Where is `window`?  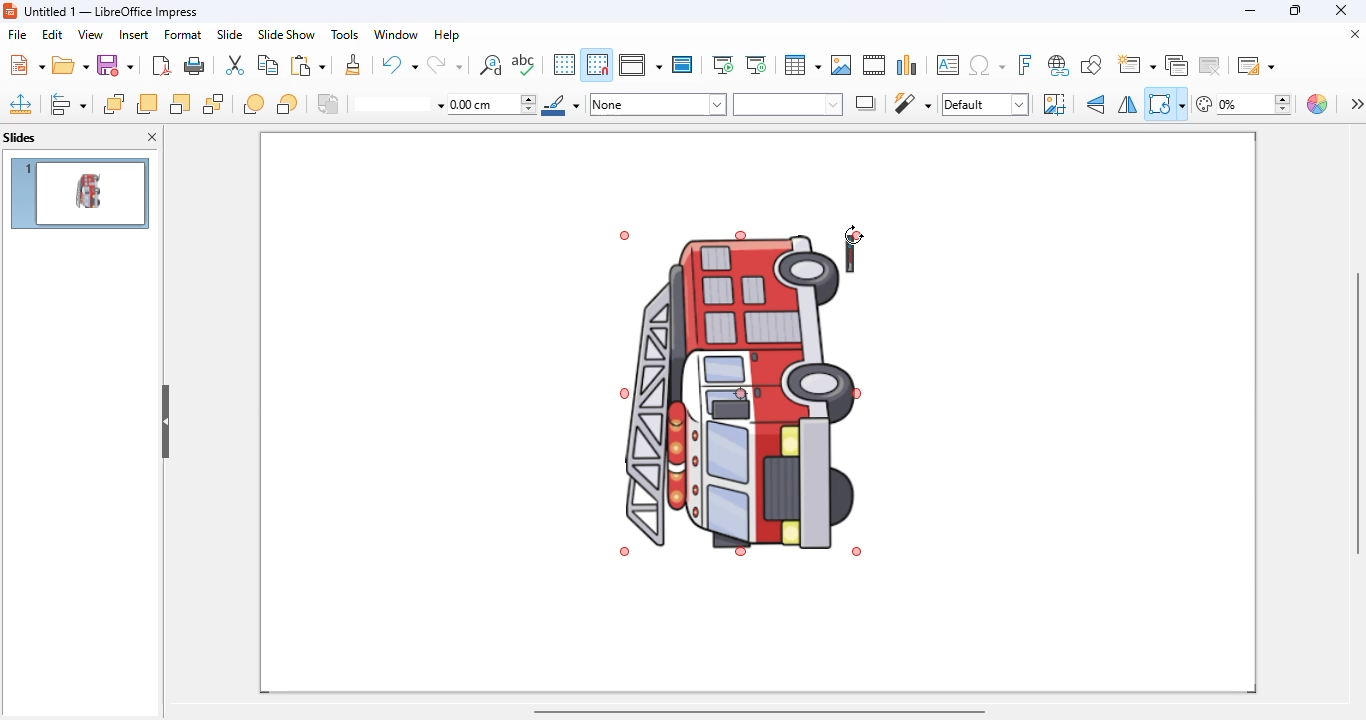
window is located at coordinates (397, 34).